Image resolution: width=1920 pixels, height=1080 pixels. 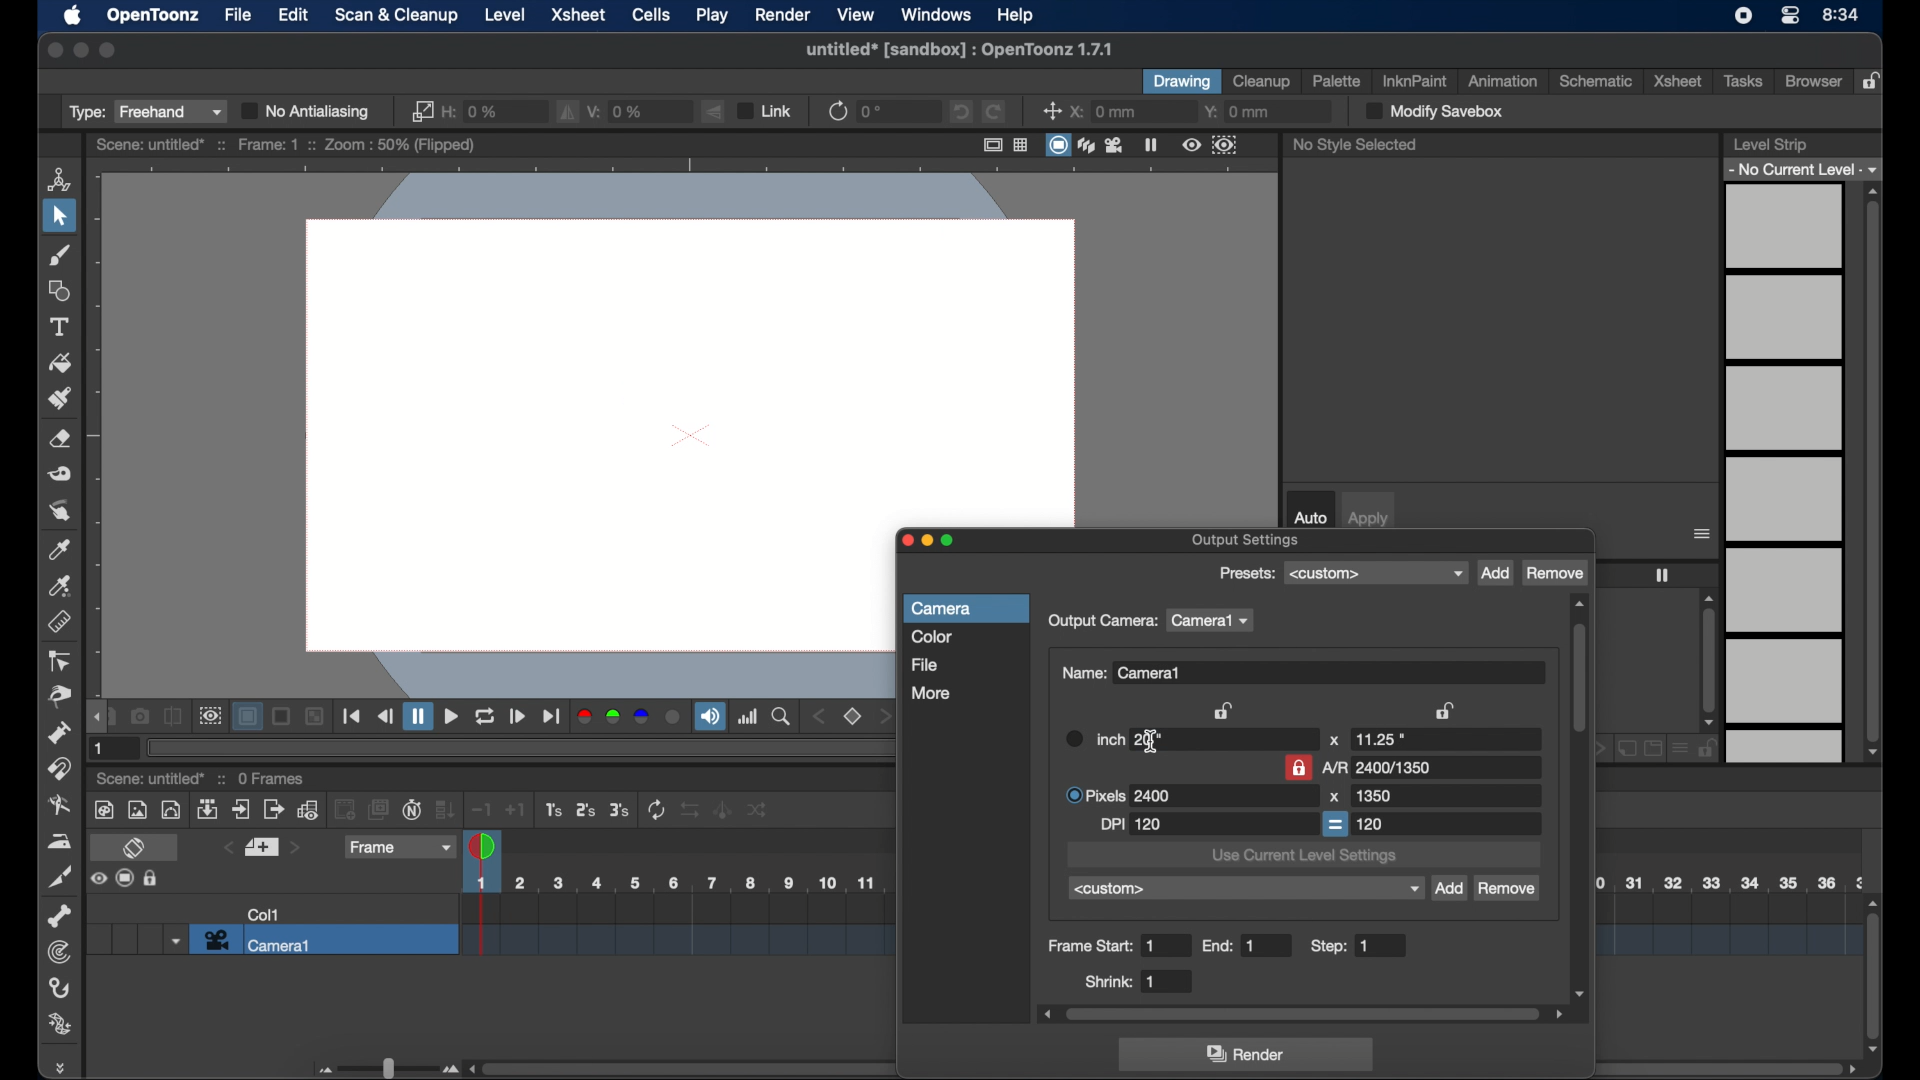 I want to click on , so click(x=621, y=808).